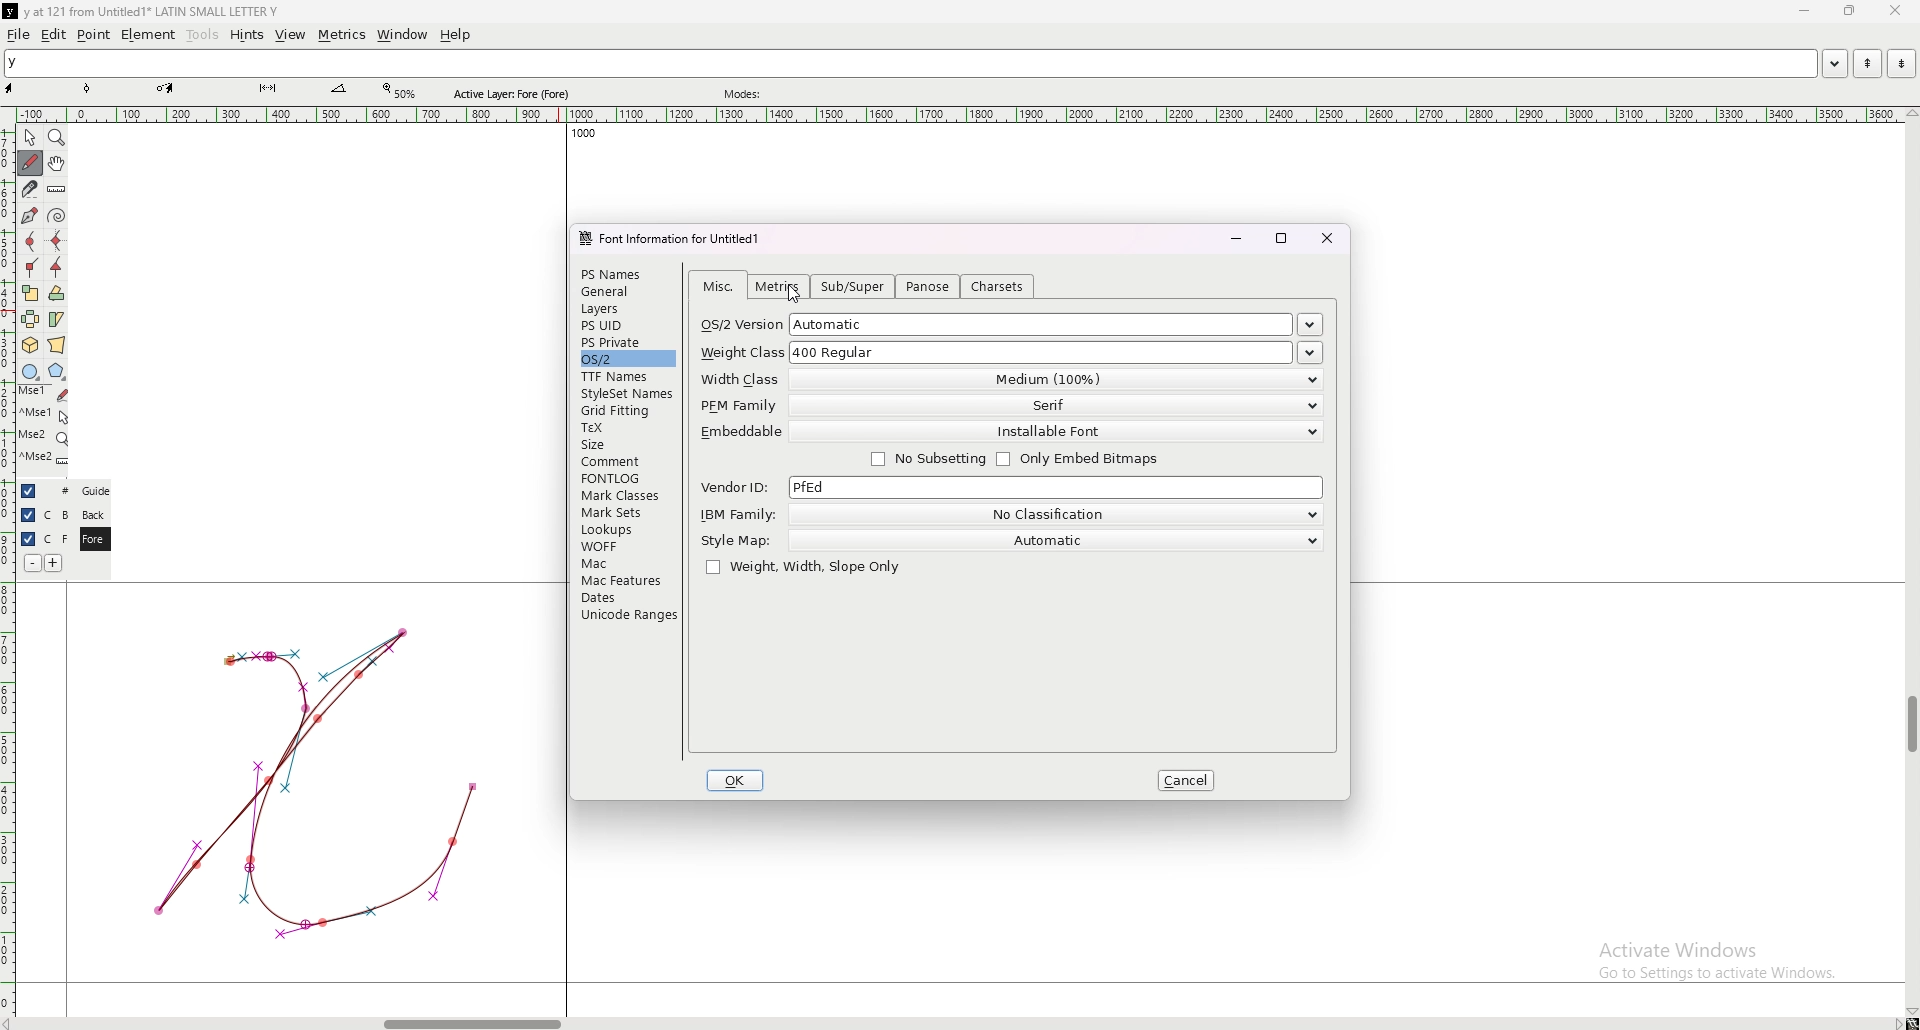 The width and height of the screenshot is (1920, 1030). I want to click on scroll right, so click(13, 1023).